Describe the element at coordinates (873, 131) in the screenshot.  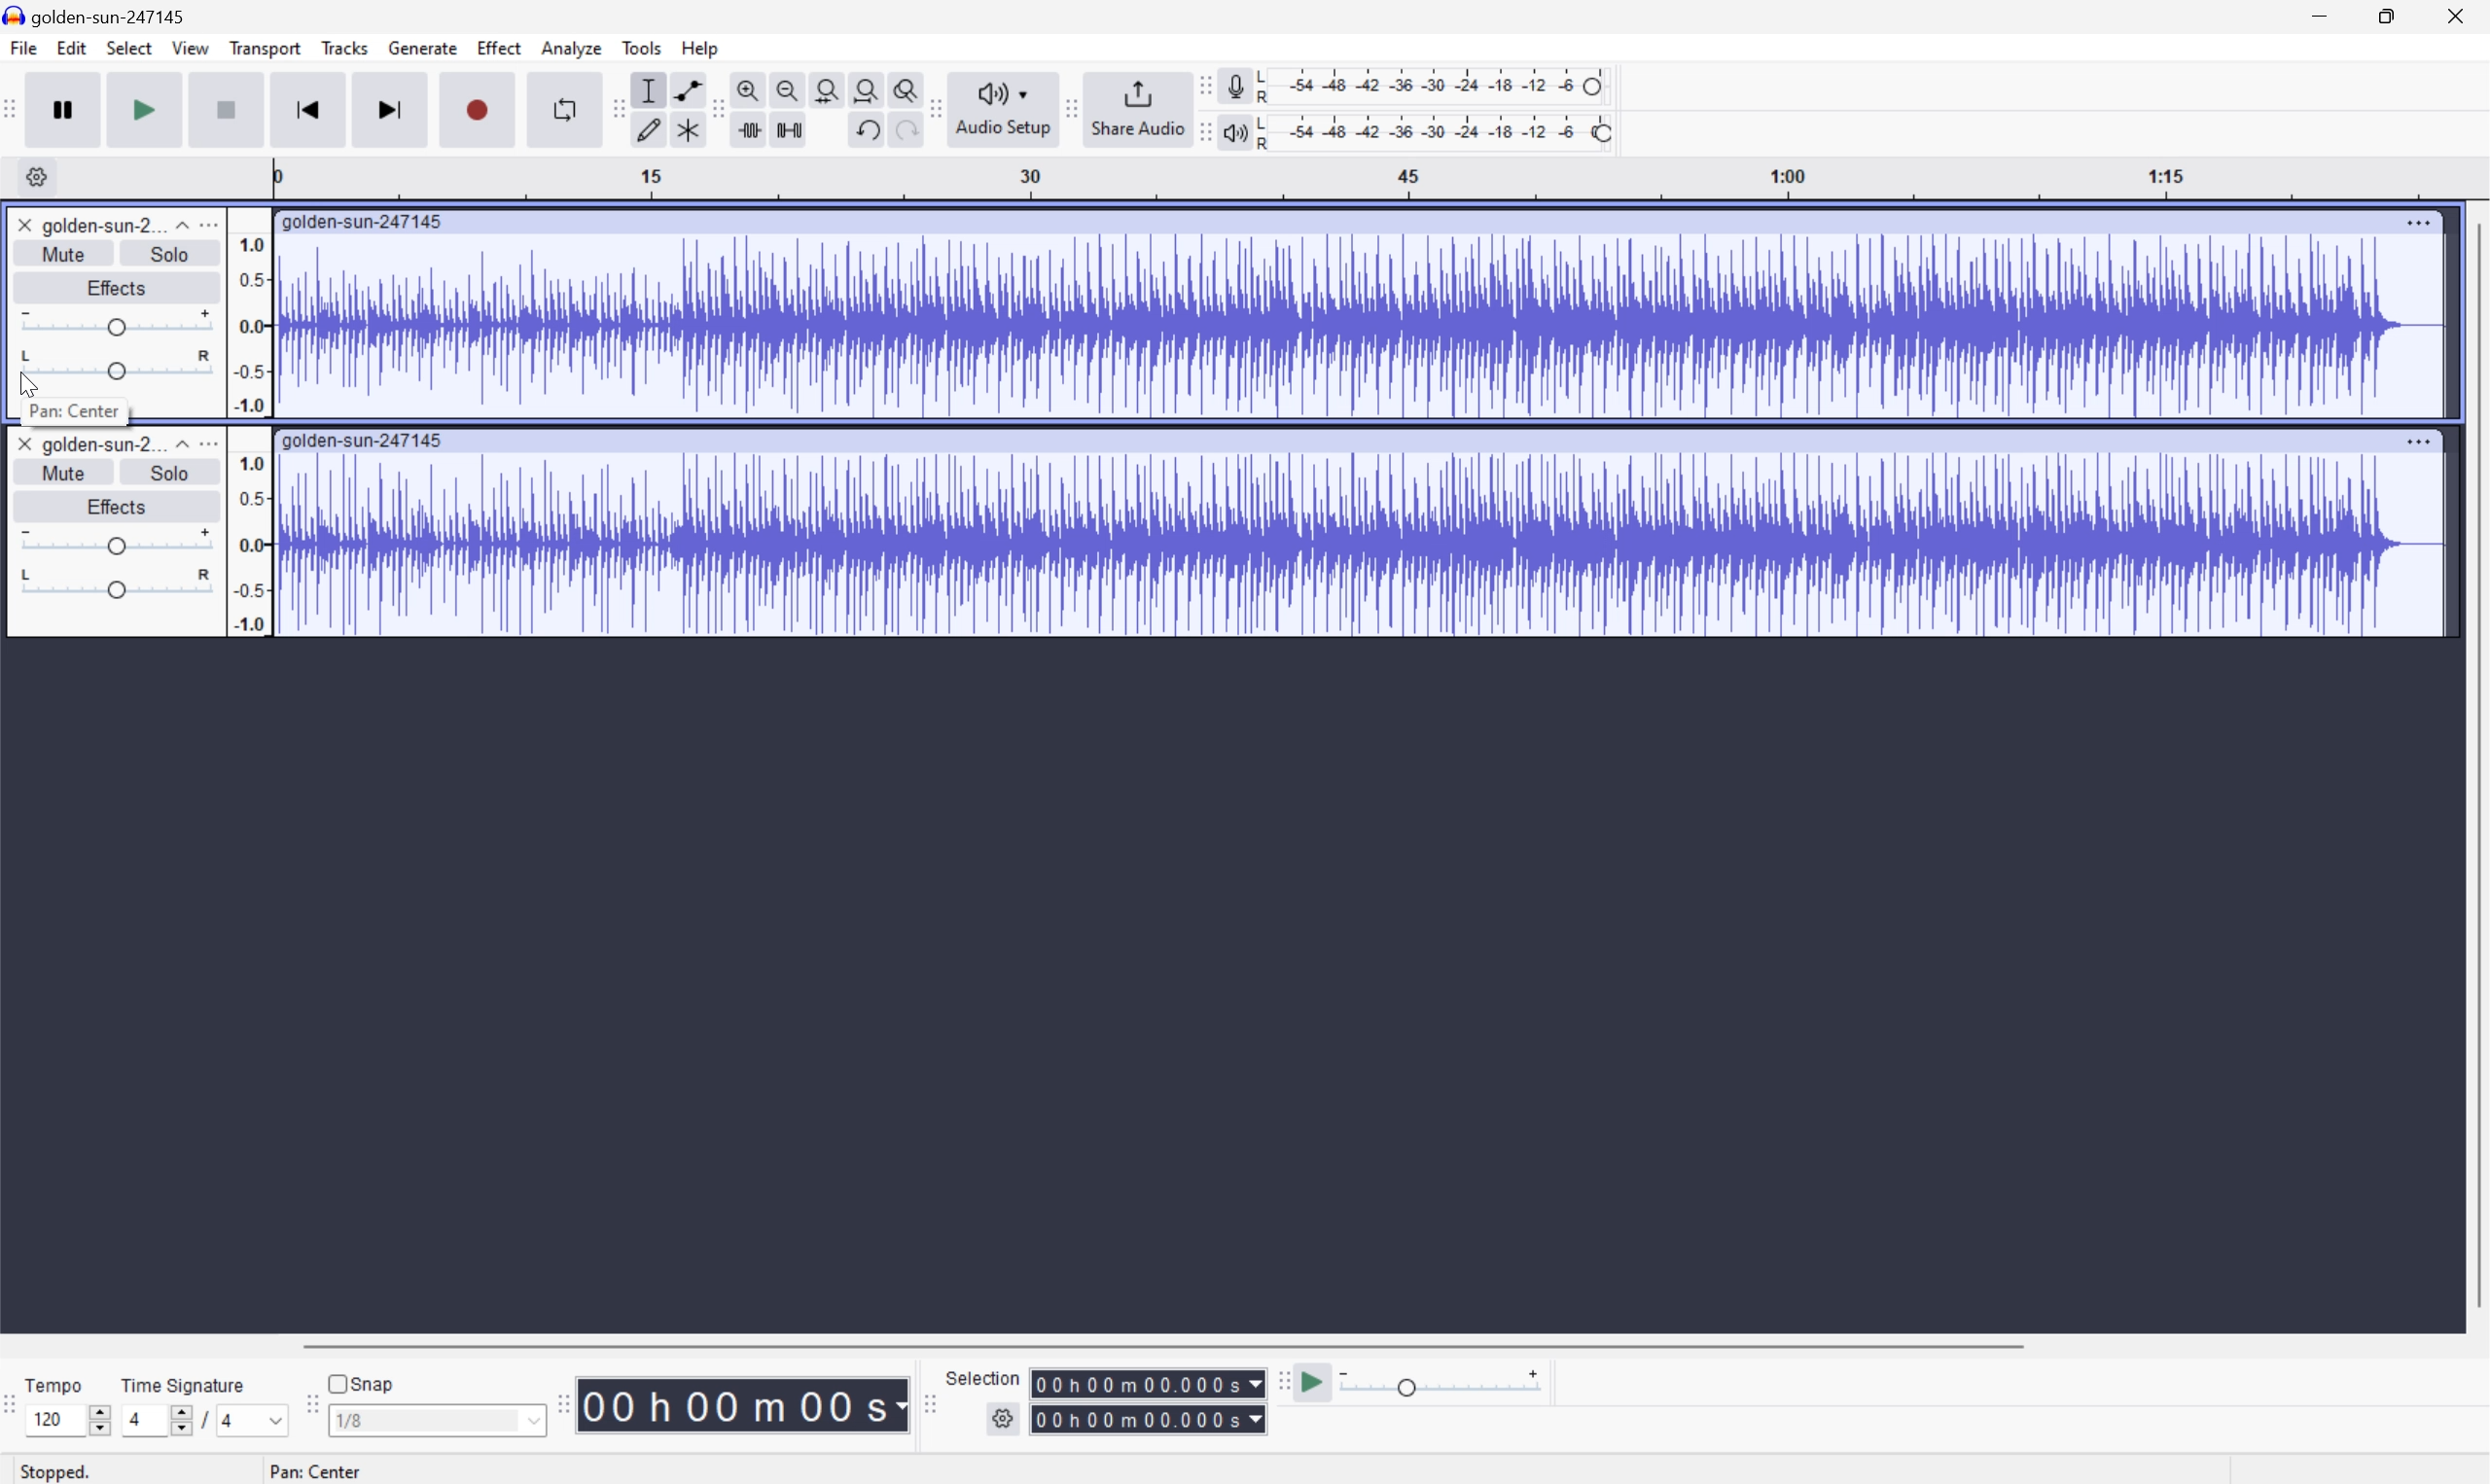
I see `Undo` at that location.